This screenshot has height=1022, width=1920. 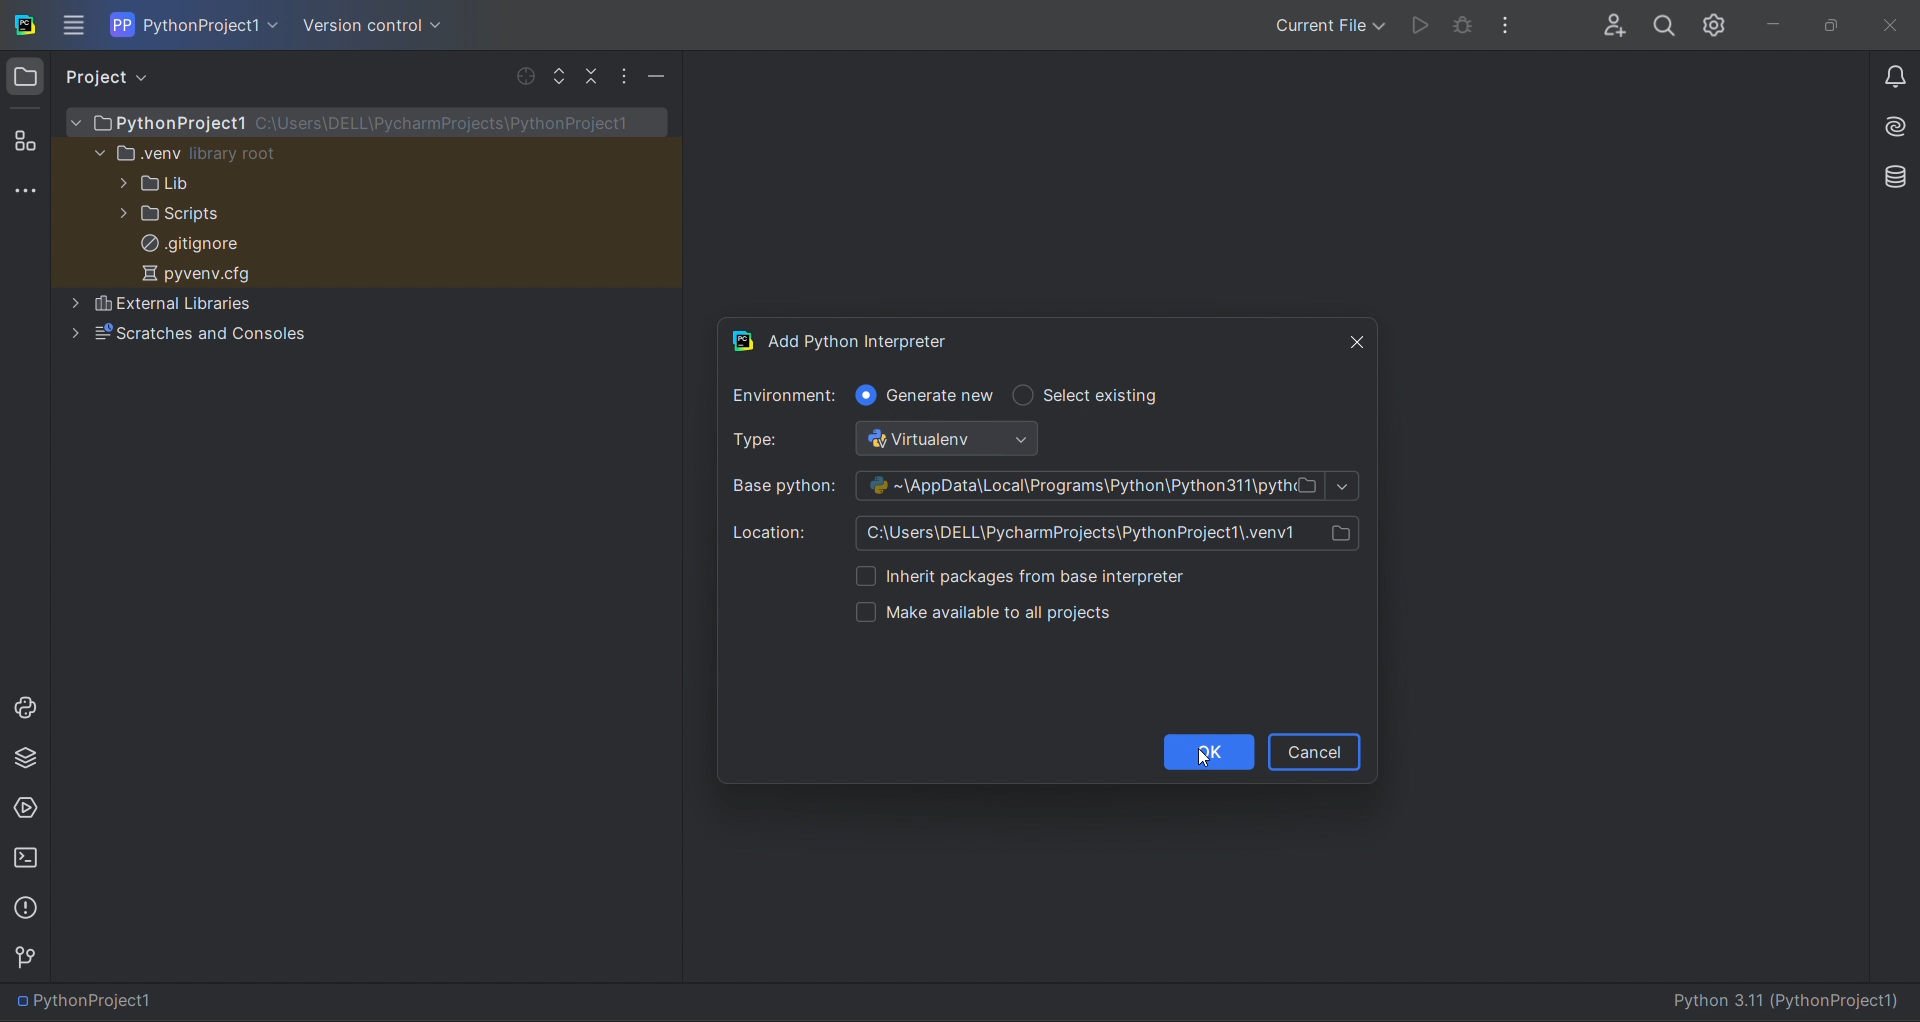 I want to click on terminal, so click(x=29, y=859).